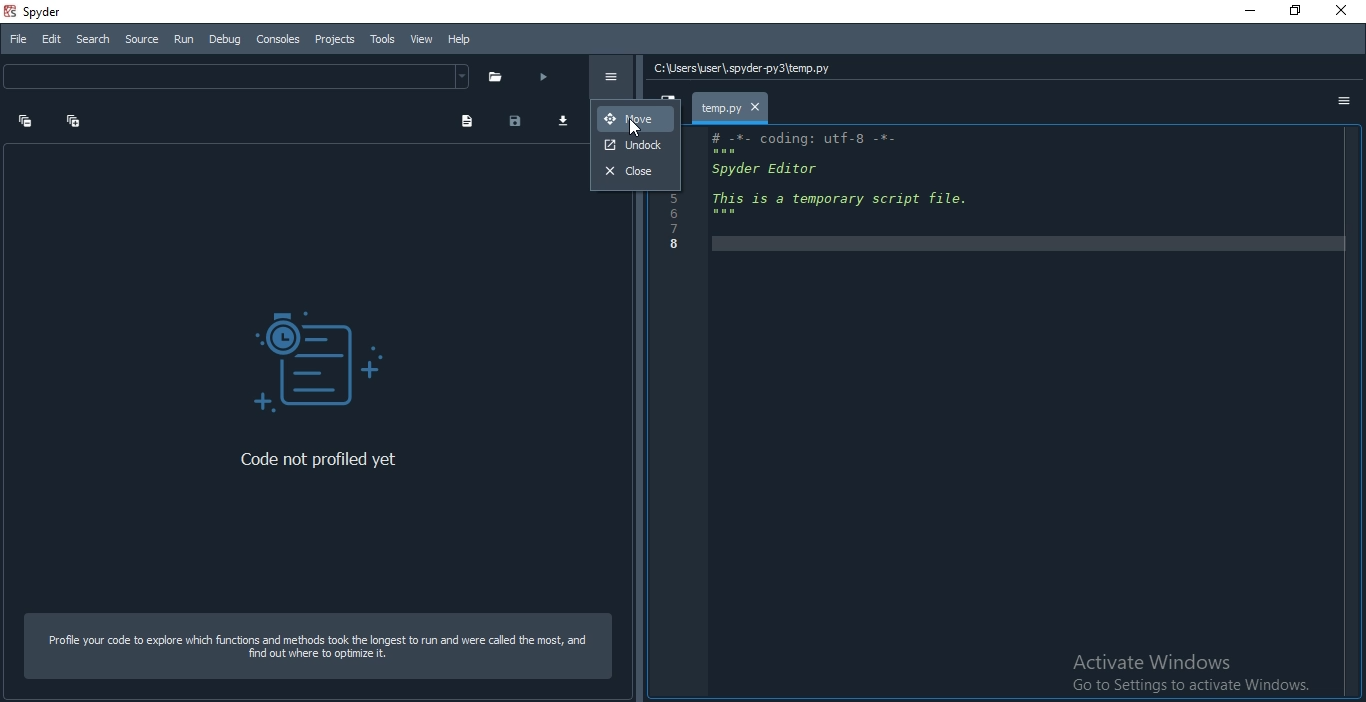  Describe the element at coordinates (633, 175) in the screenshot. I see `close` at that location.